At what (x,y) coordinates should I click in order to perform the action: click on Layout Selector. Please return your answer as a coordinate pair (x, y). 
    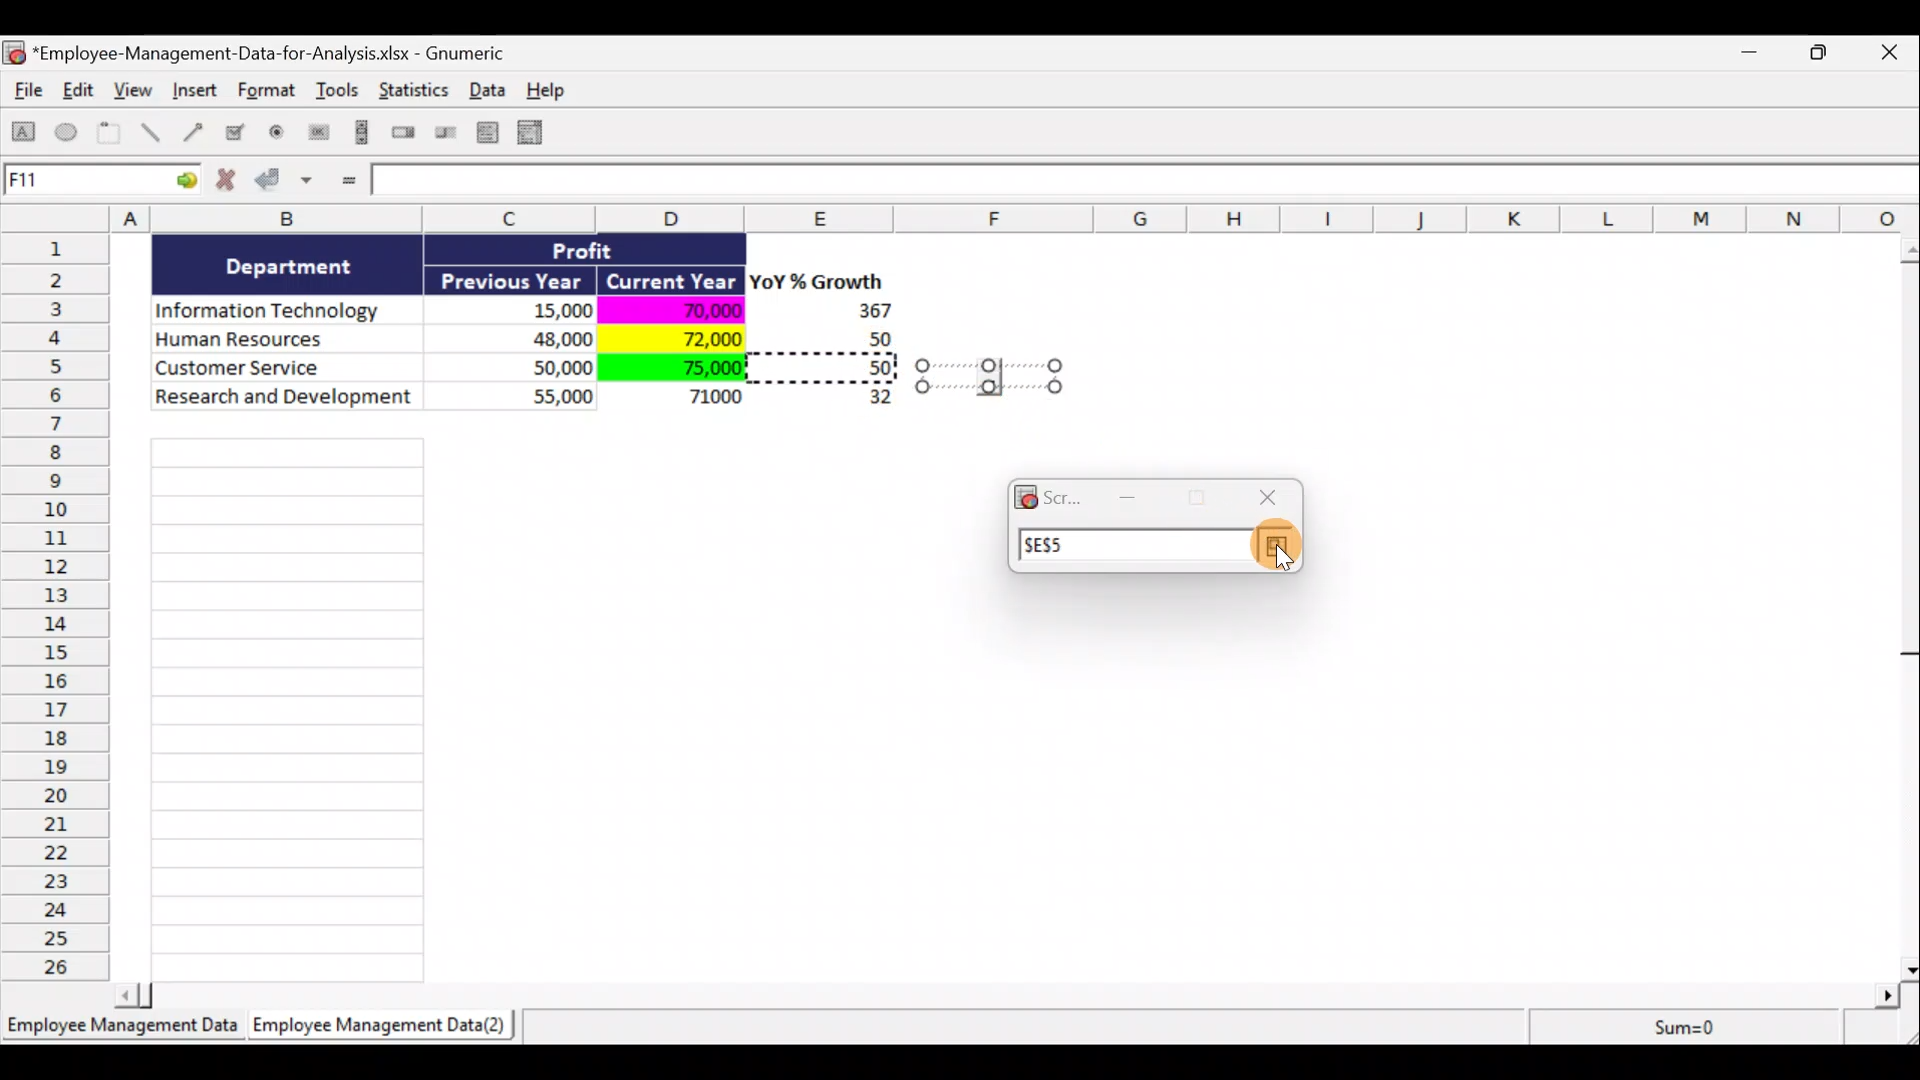
    Looking at the image, I should click on (1275, 547).